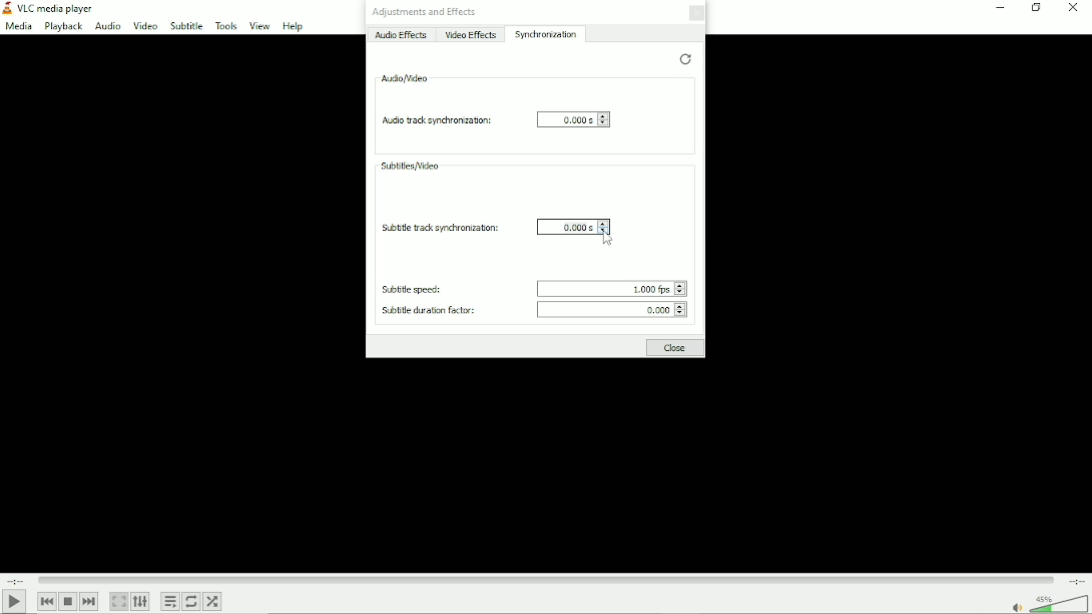 The image size is (1092, 614). I want to click on 1.000 fps, so click(609, 286).